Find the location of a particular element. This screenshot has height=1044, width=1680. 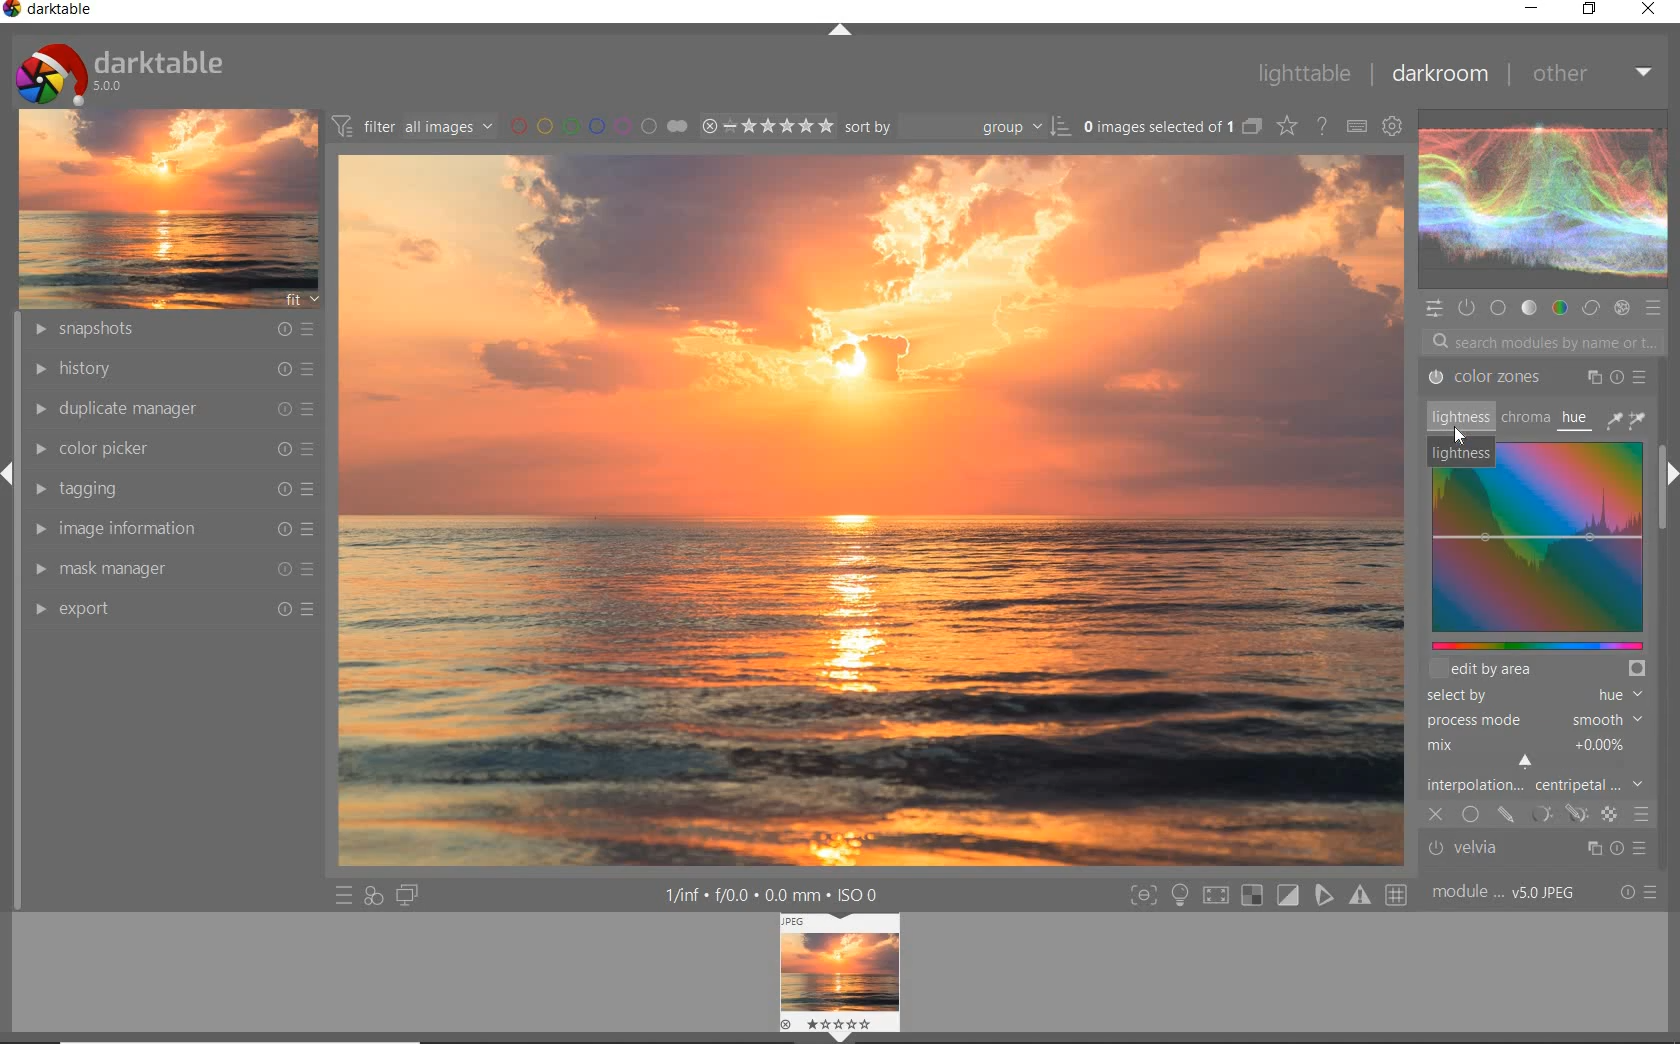

LIGHTNESS is located at coordinates (1458, 416).